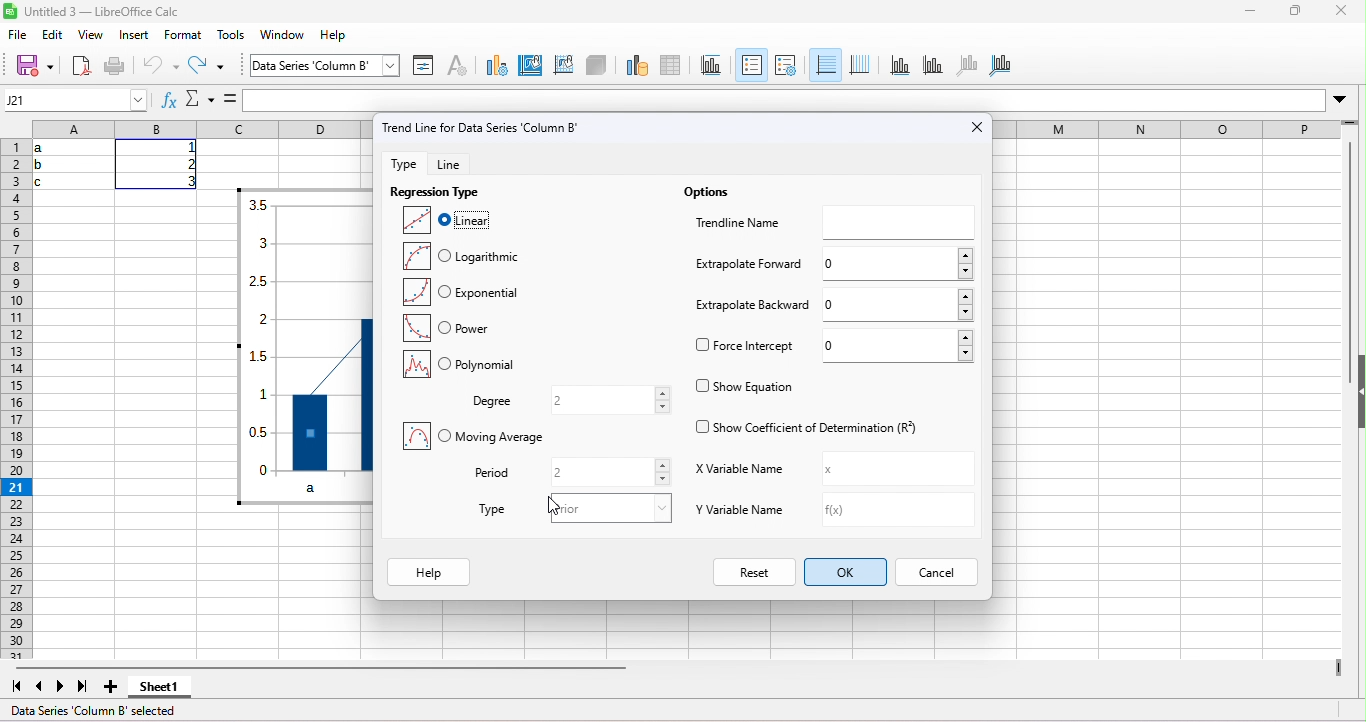 This screenshot has width=1366, height=722. Describe the element at coordinates (610, 399) in the screenshot. I see `2` at that location.